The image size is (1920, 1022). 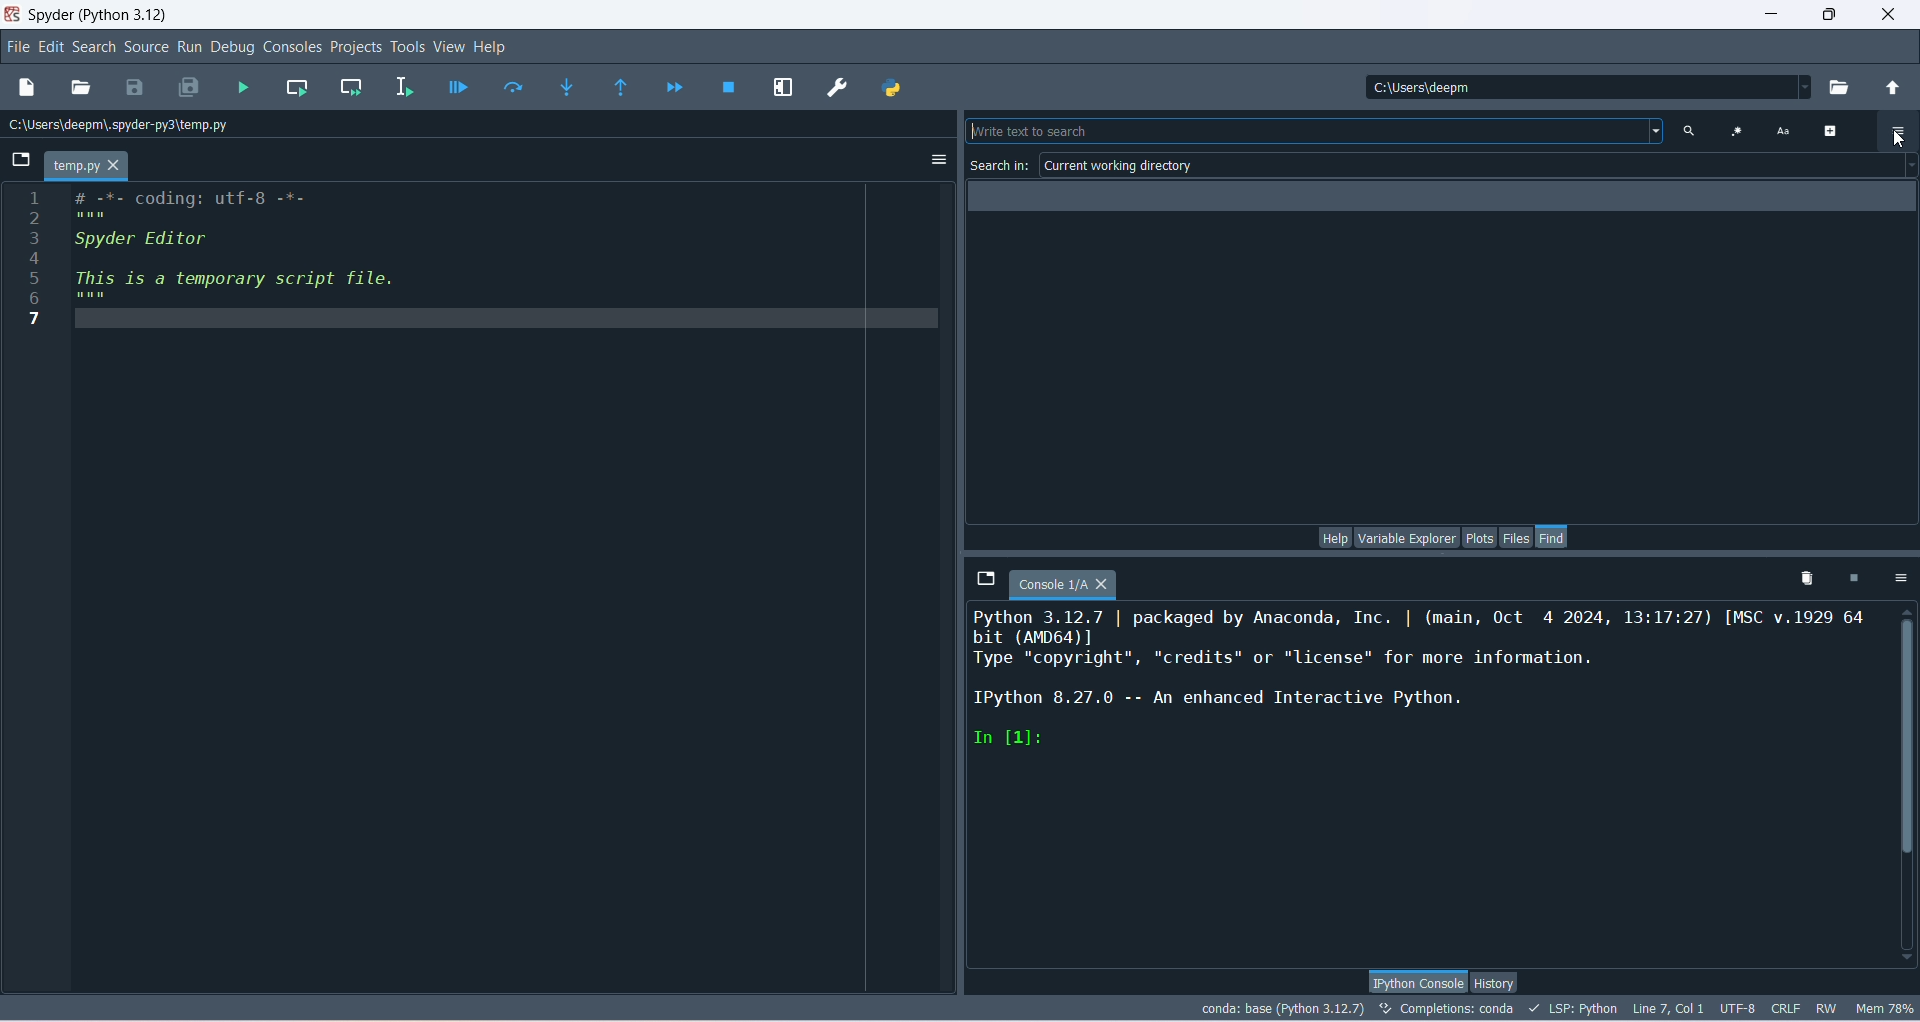 I want to click on cursor, so click(x=1895, y=137).